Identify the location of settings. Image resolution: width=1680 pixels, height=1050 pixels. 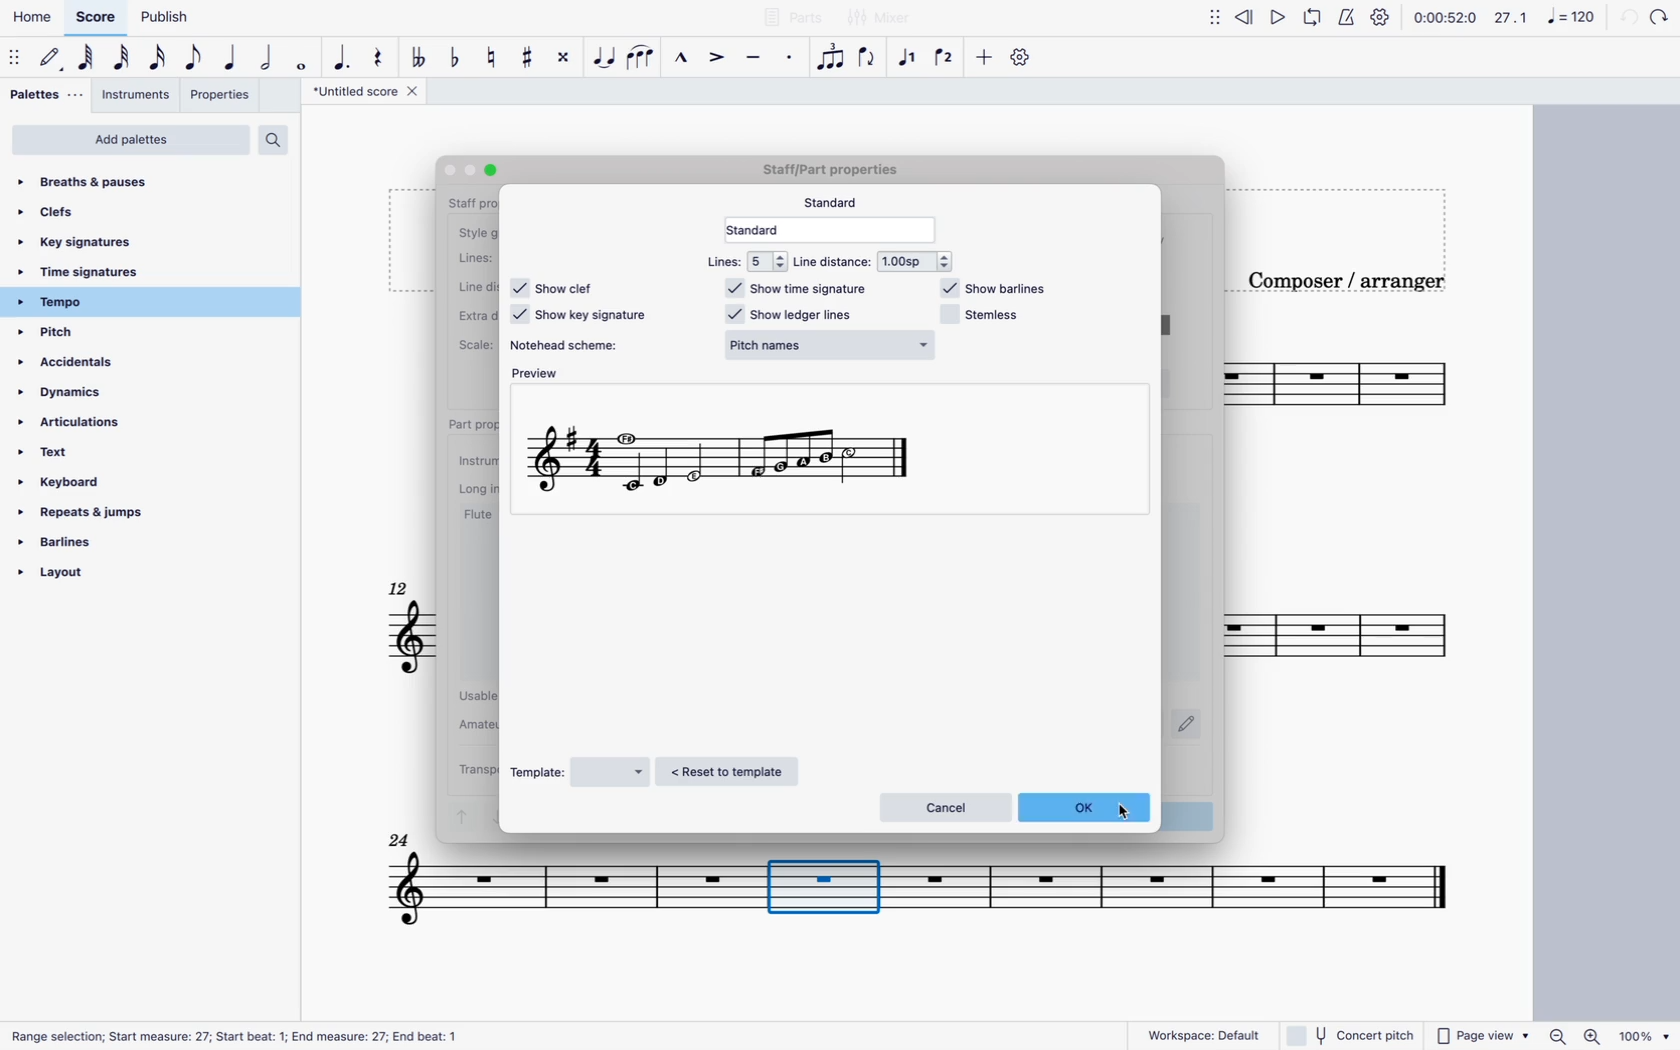
(1023, 59).